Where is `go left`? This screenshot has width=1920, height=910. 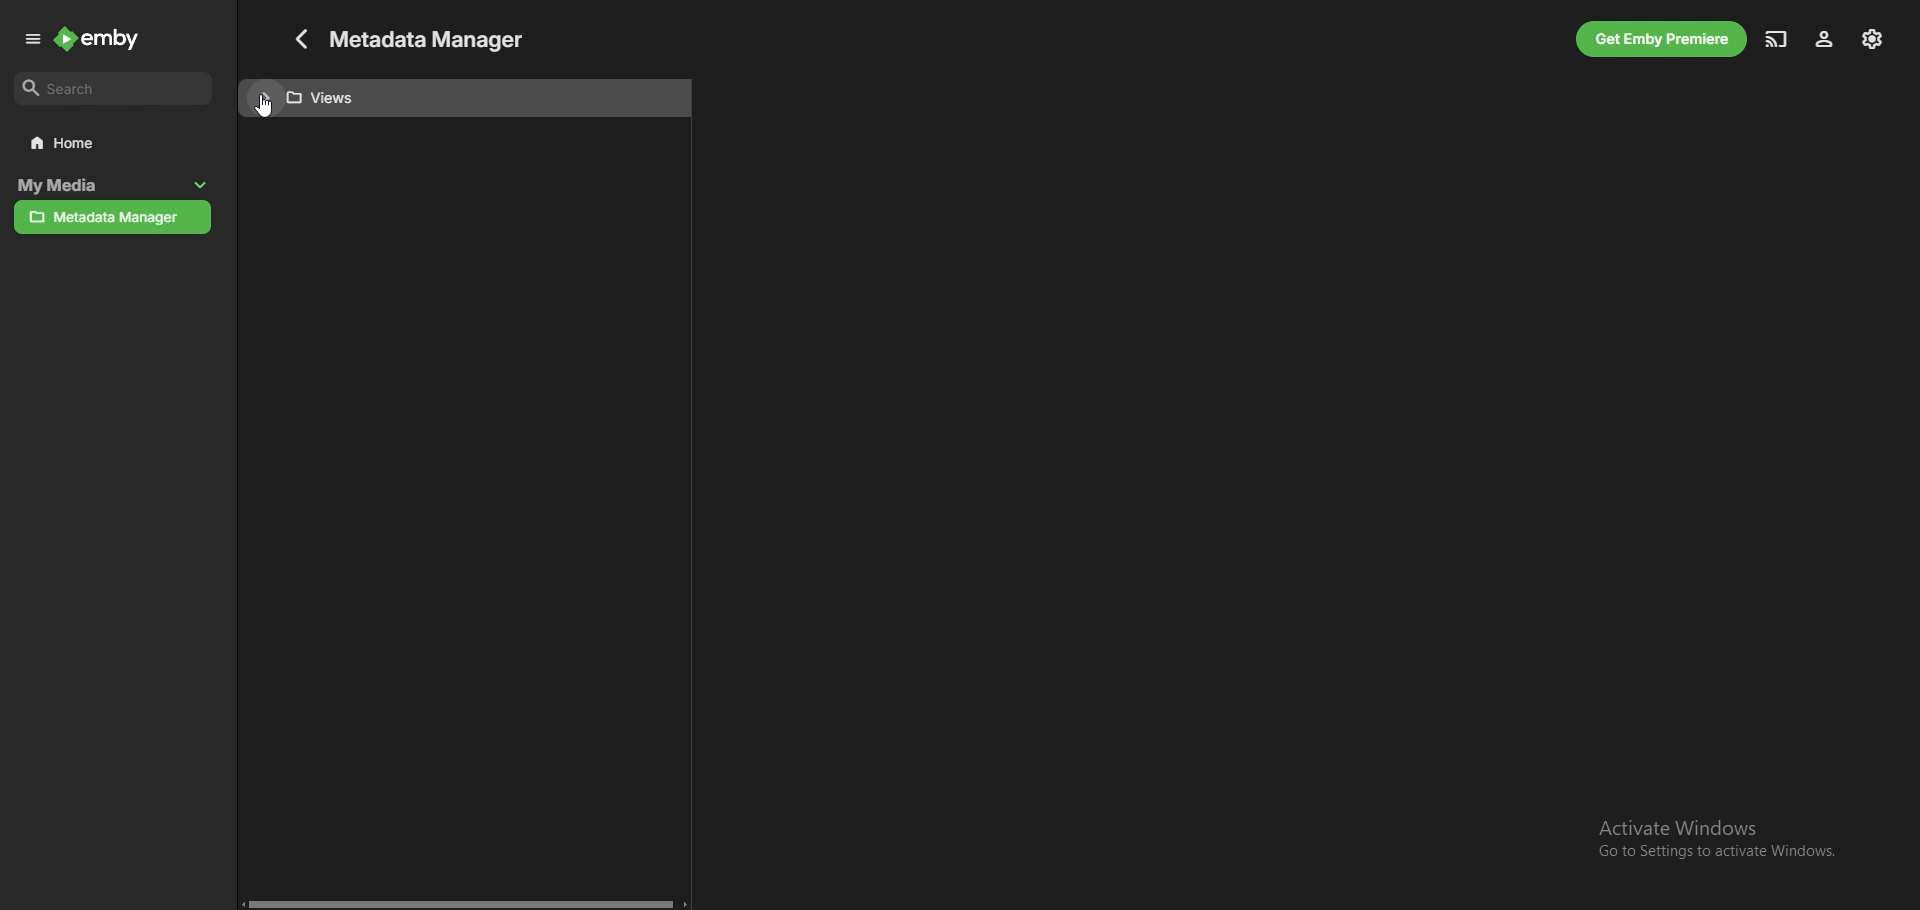
go left is located at coordinates (239, 904).